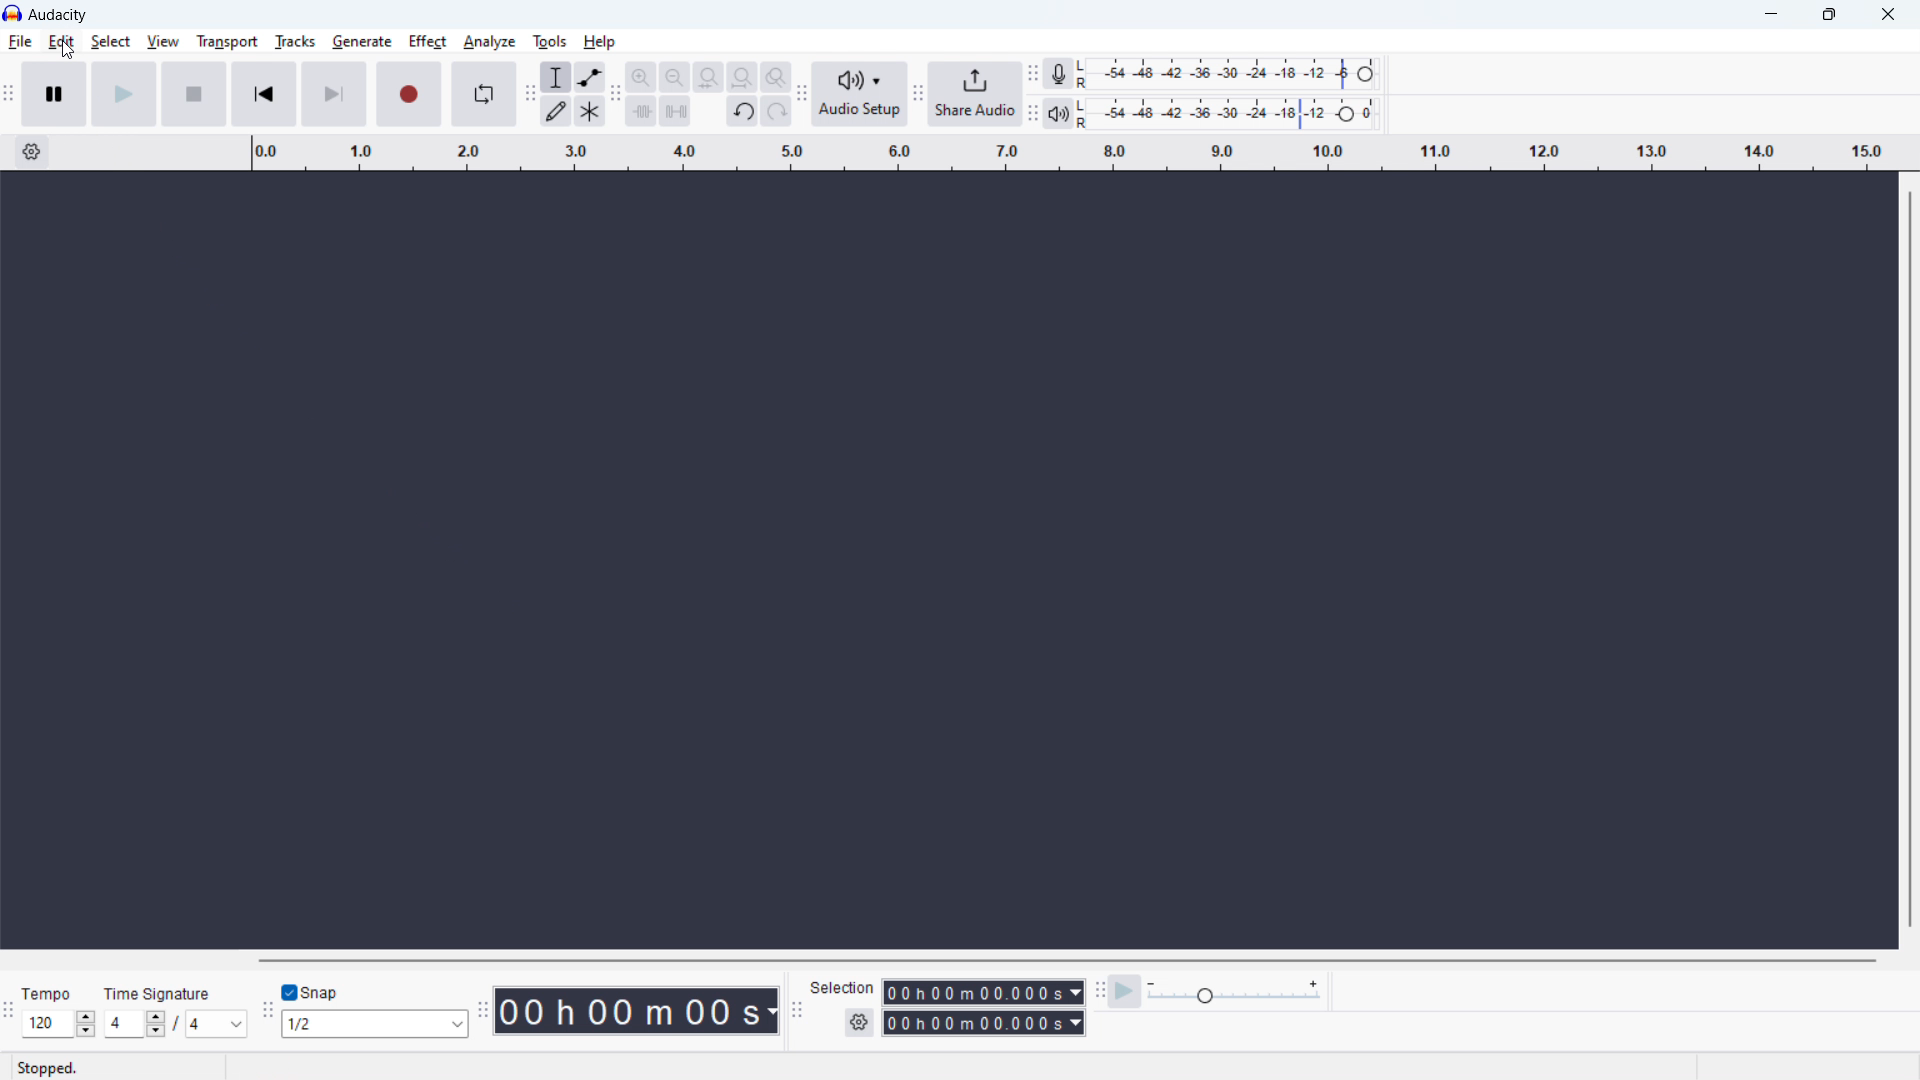 The width and height of the screenshot is (1920, 1080). Describe the element at coordinates (66, 52) in the screenshot. I see `cursor` at that location.